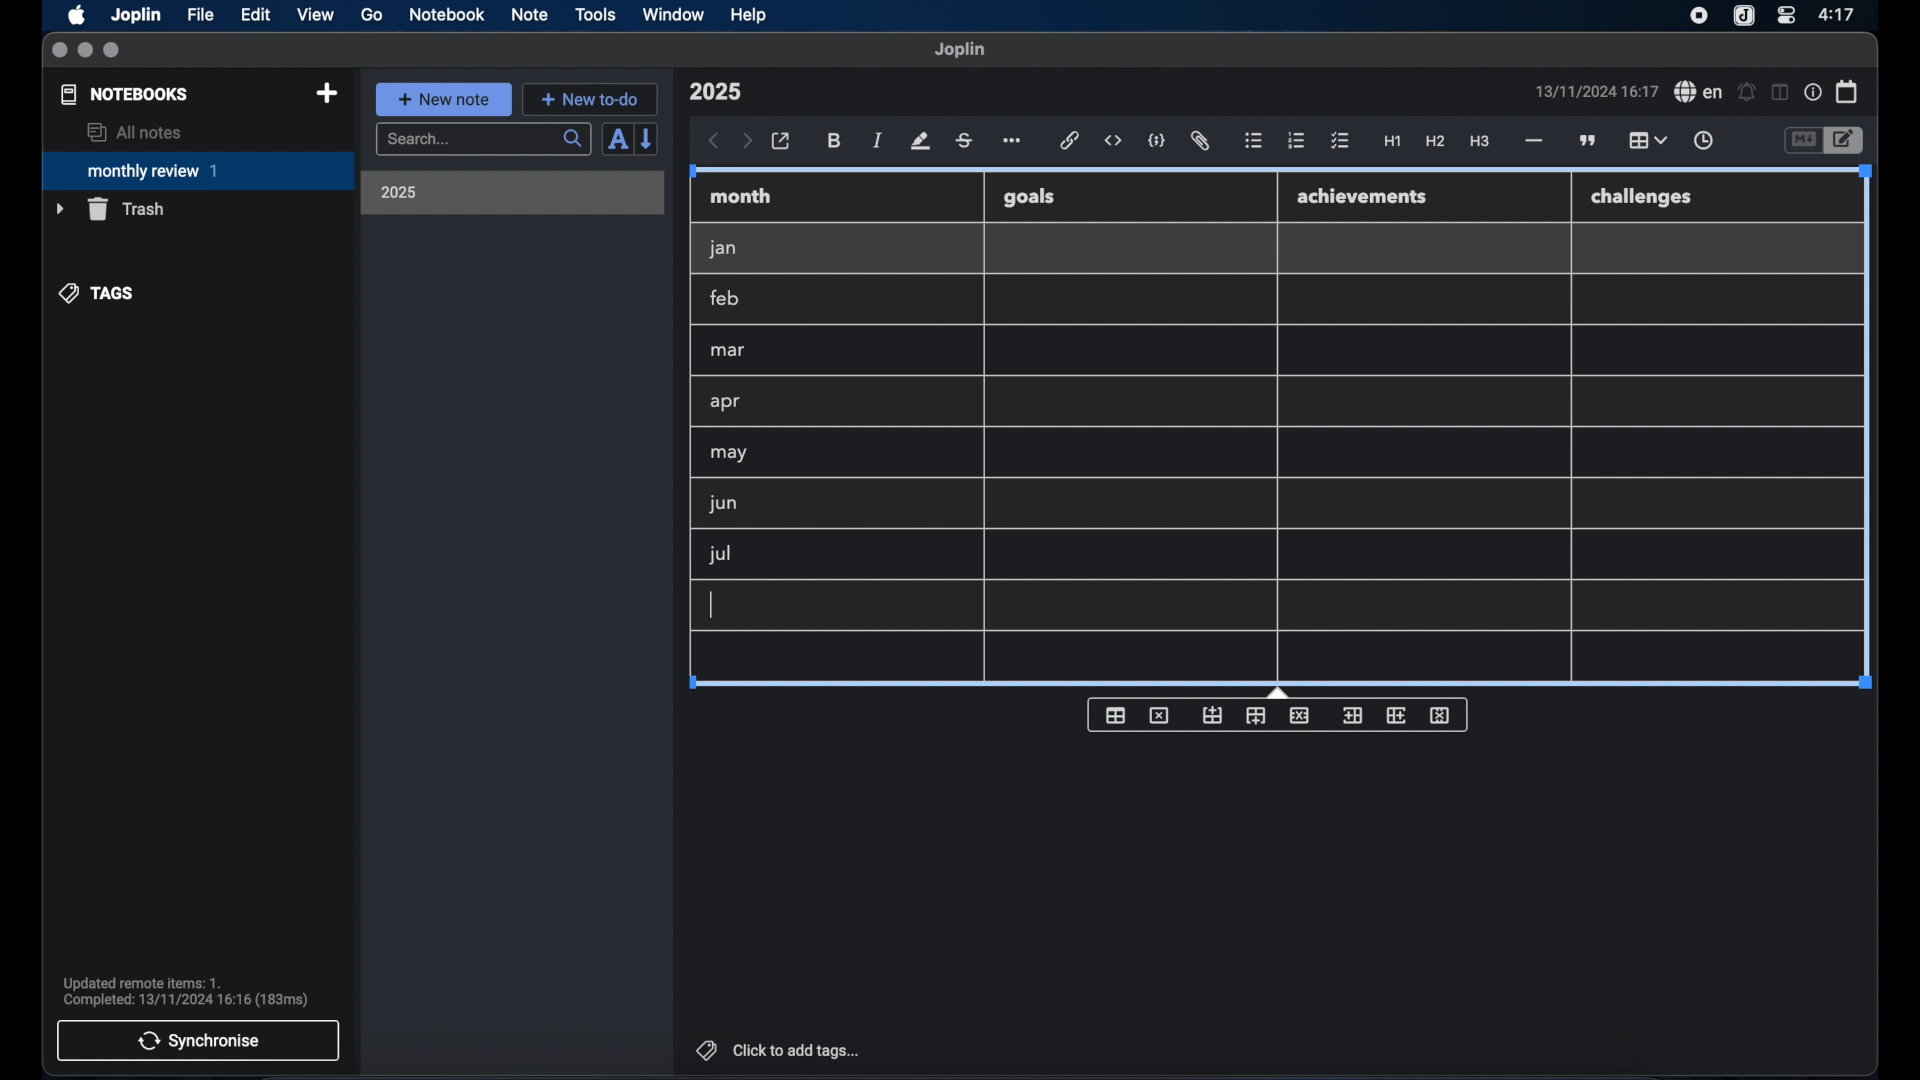 The height and width of the screenshot is (1080, 1920). I want to click on italic, so click(878, 140).